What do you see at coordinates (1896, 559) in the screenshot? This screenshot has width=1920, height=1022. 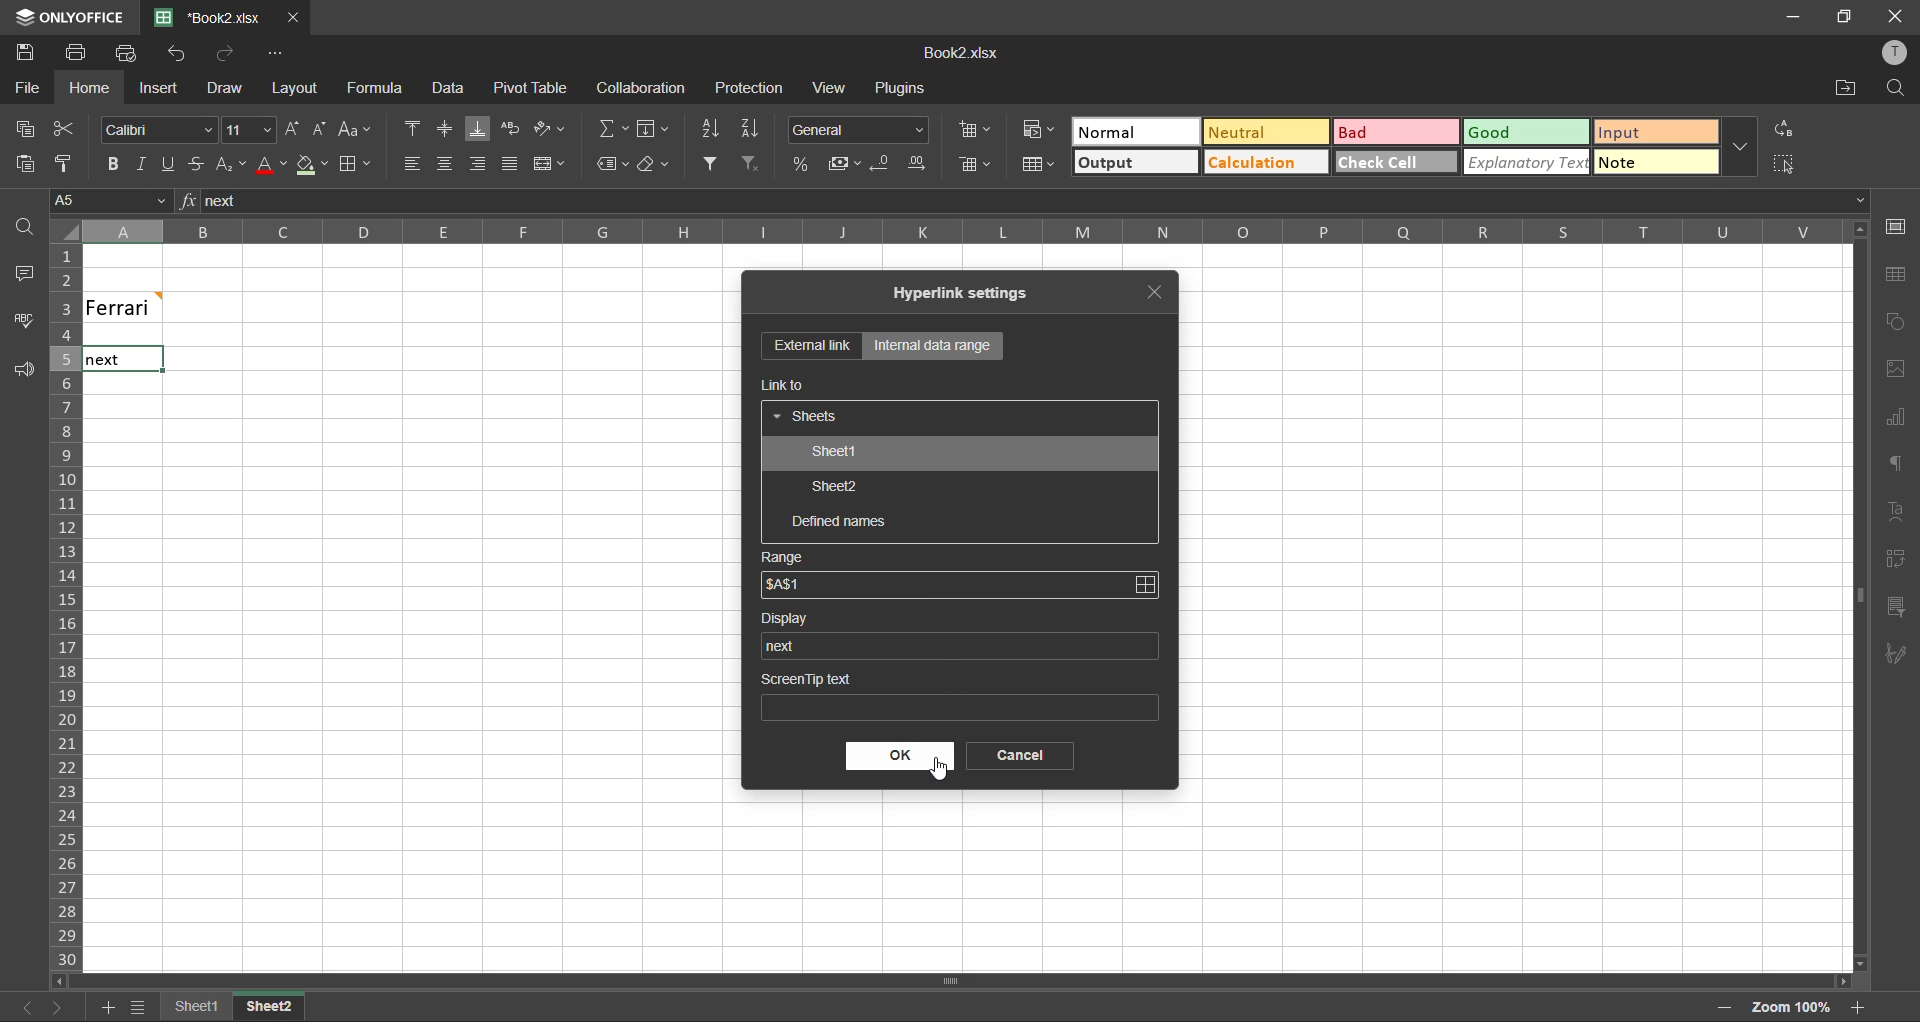 I see `pivot table` at bounding box center [1896, 559].